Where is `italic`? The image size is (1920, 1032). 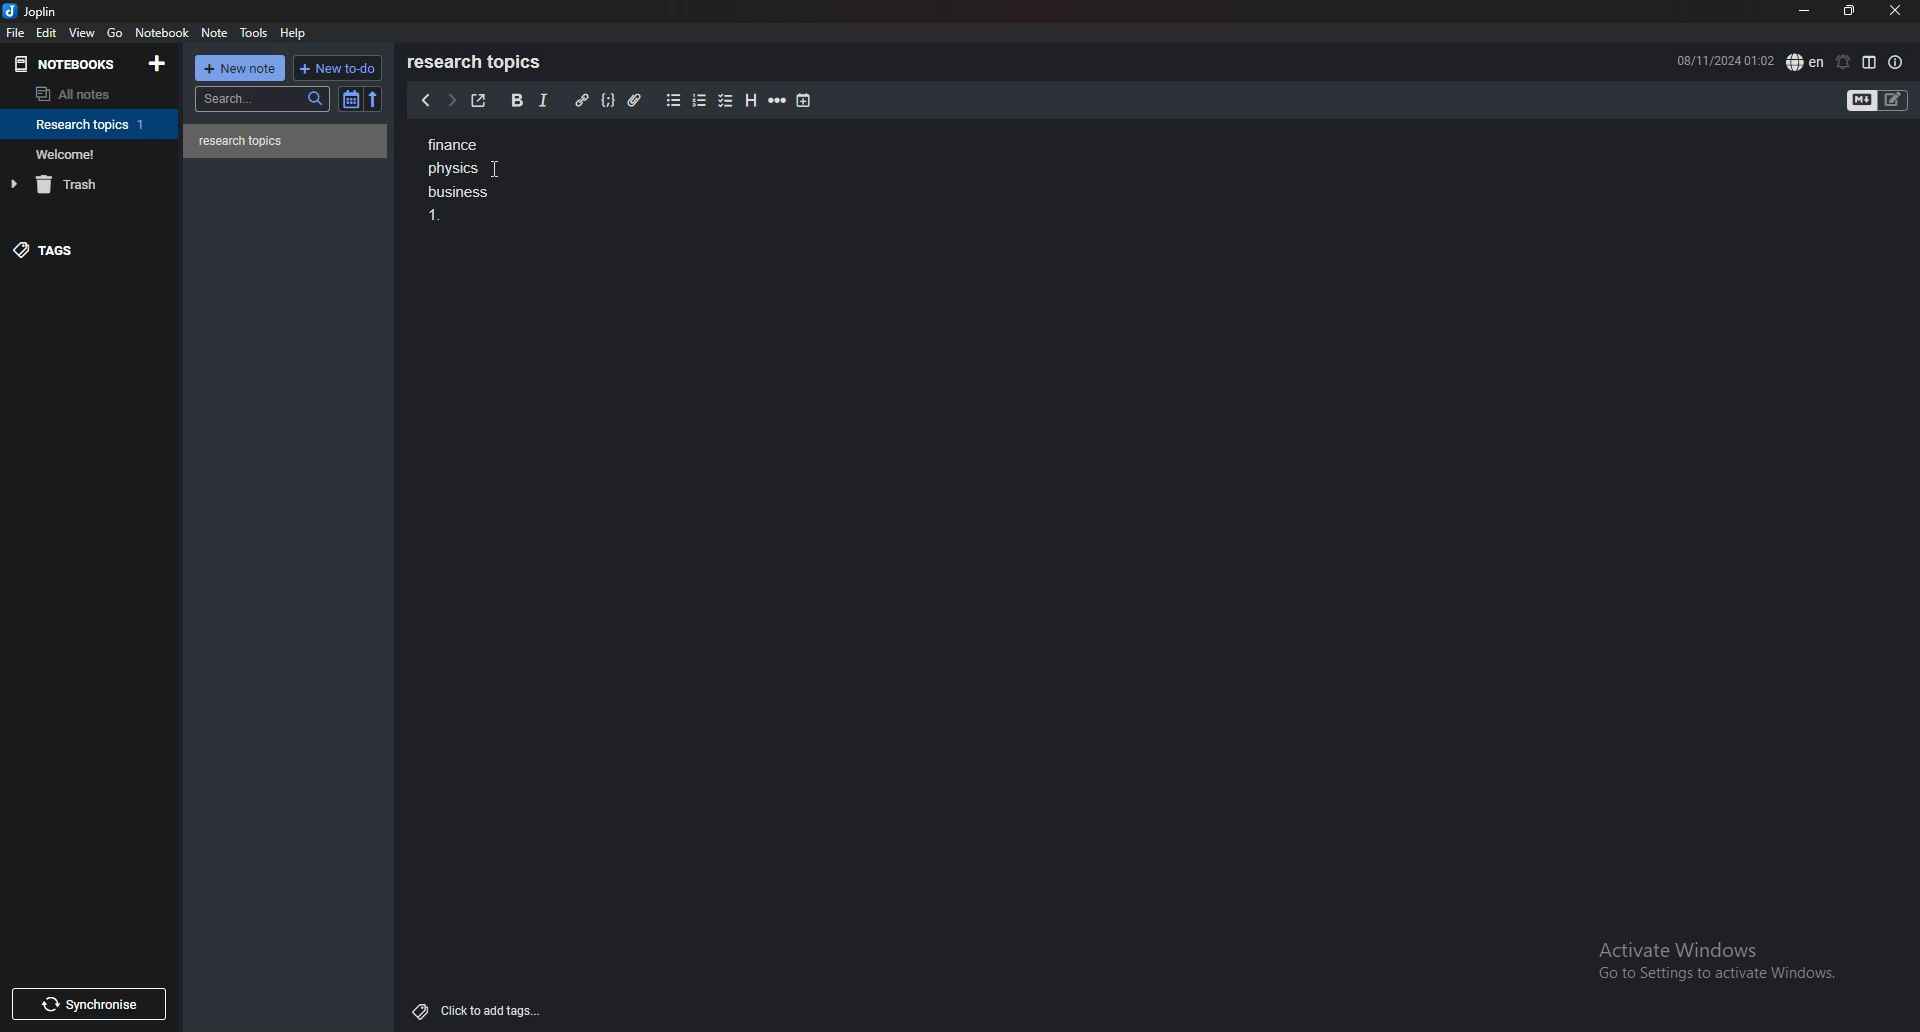 italic is located at coordinates (543, 100).